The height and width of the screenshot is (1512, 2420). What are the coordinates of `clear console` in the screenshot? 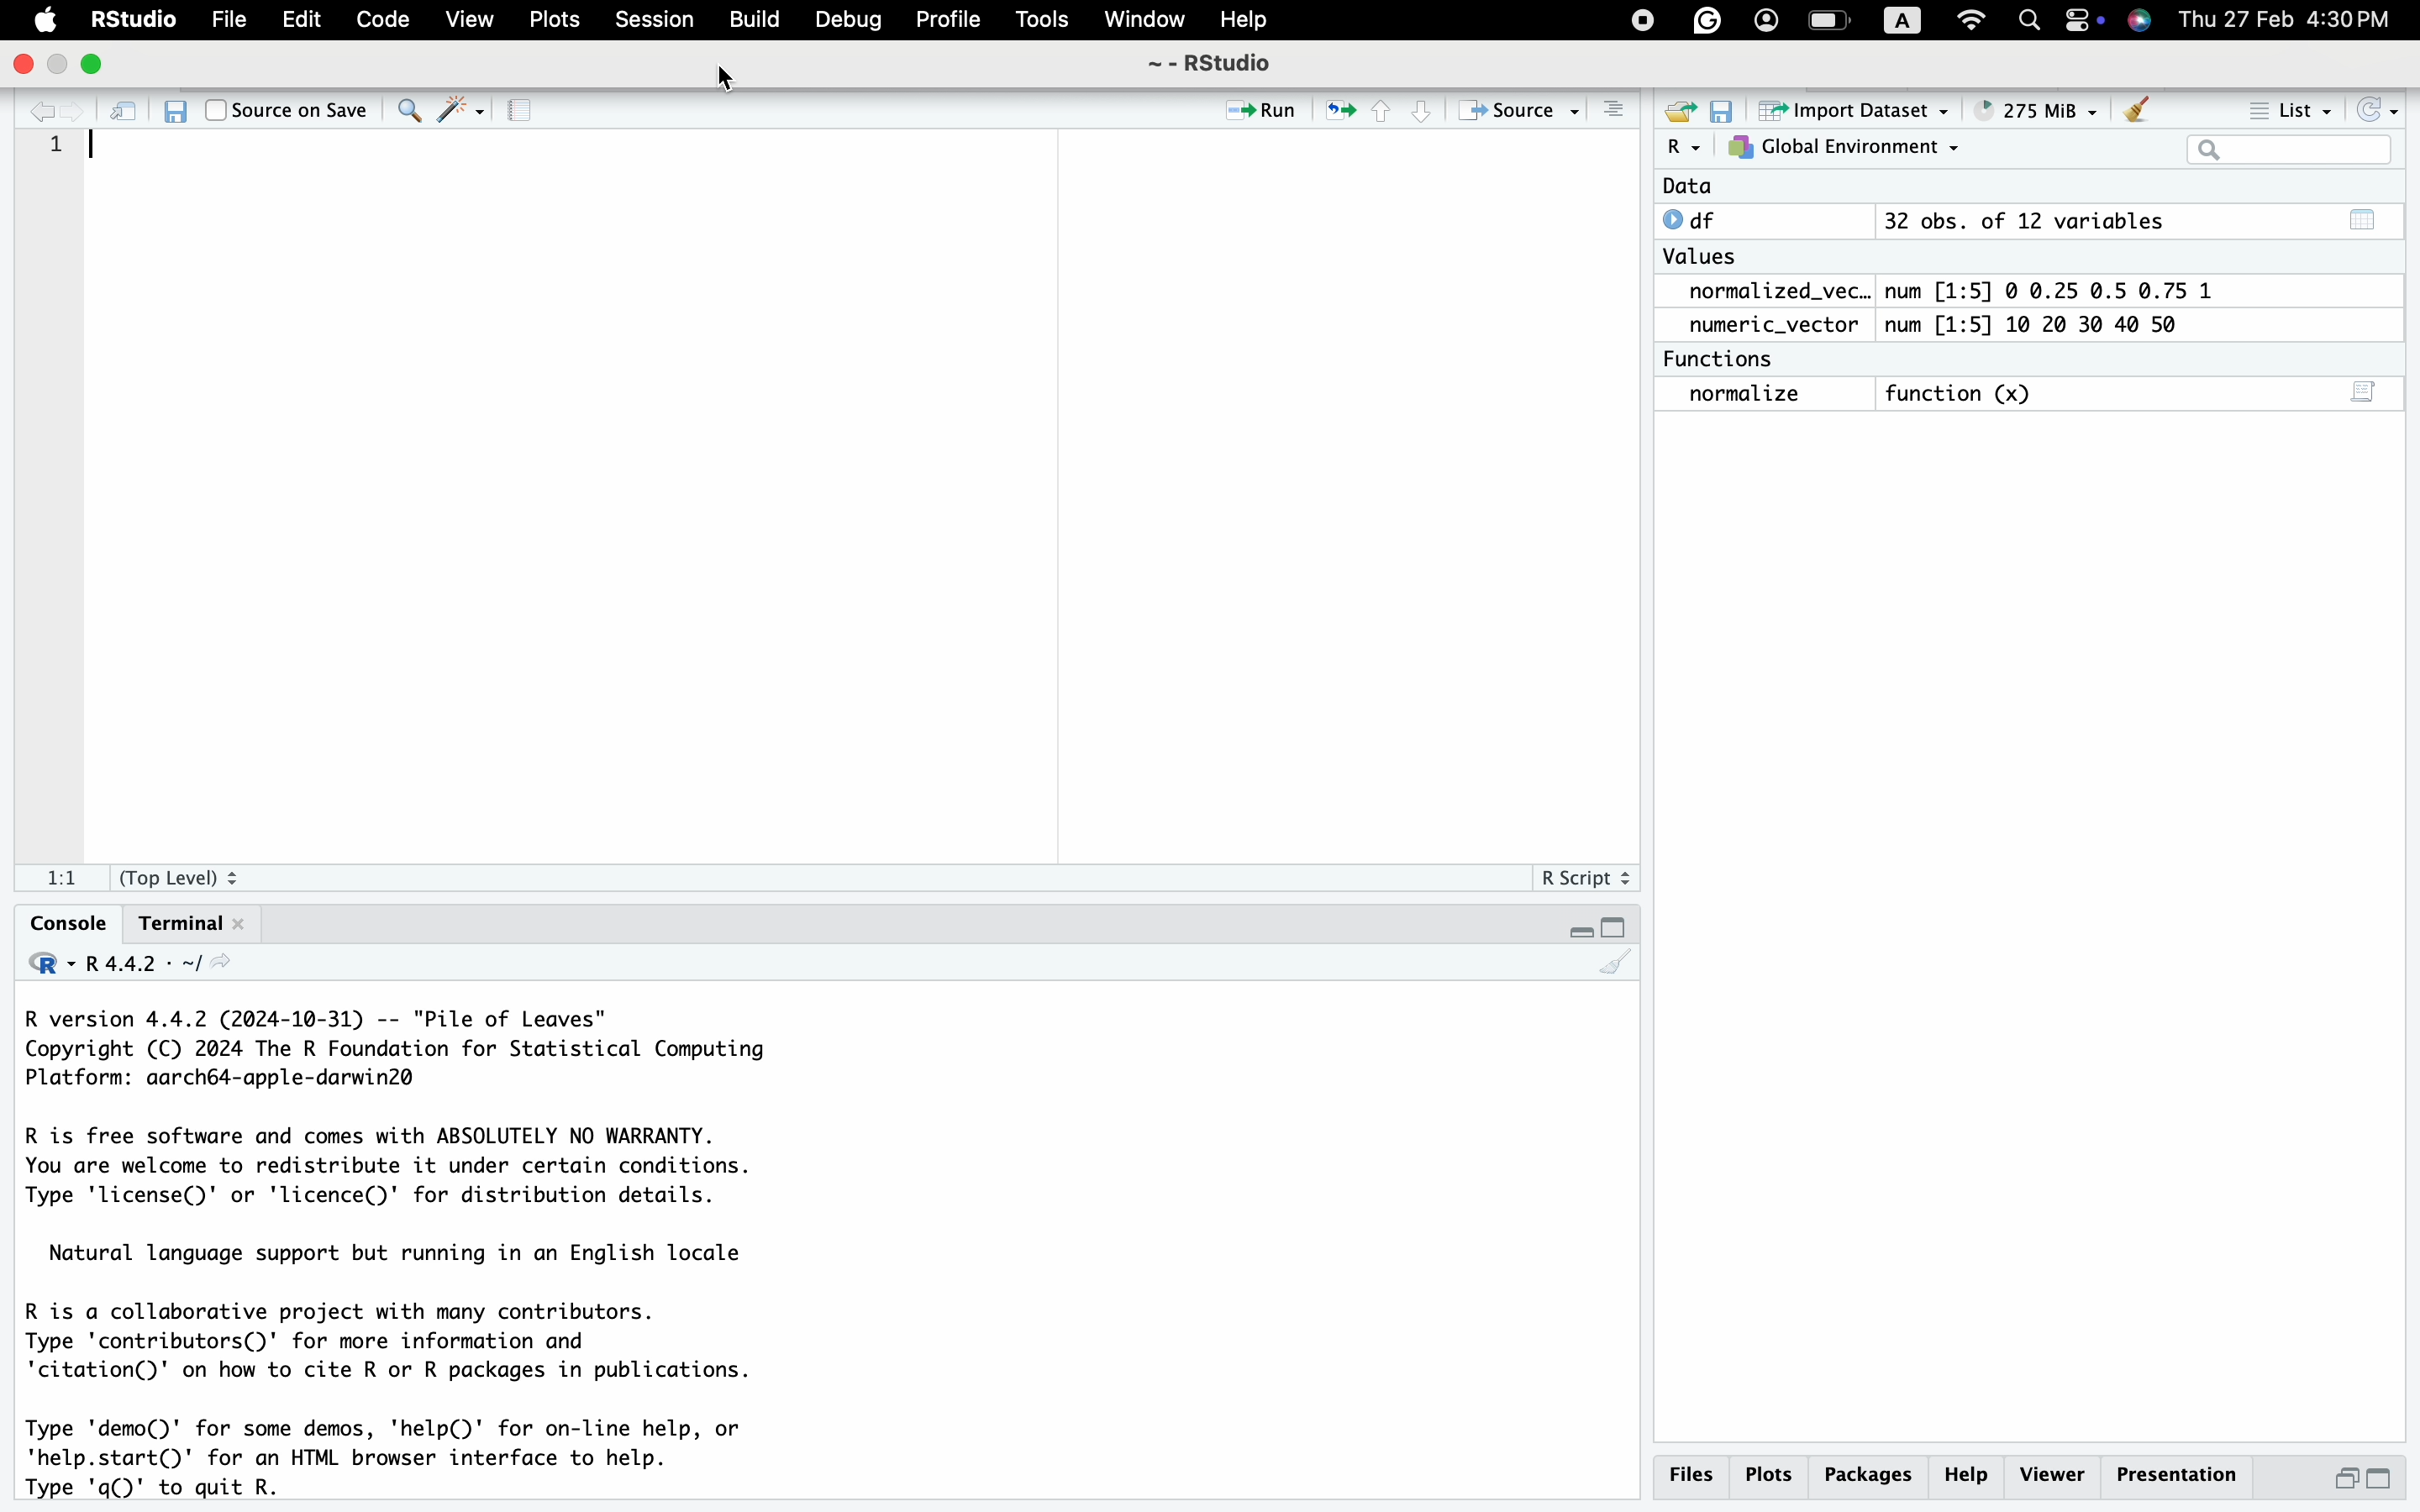 It's located at (1608, 109).